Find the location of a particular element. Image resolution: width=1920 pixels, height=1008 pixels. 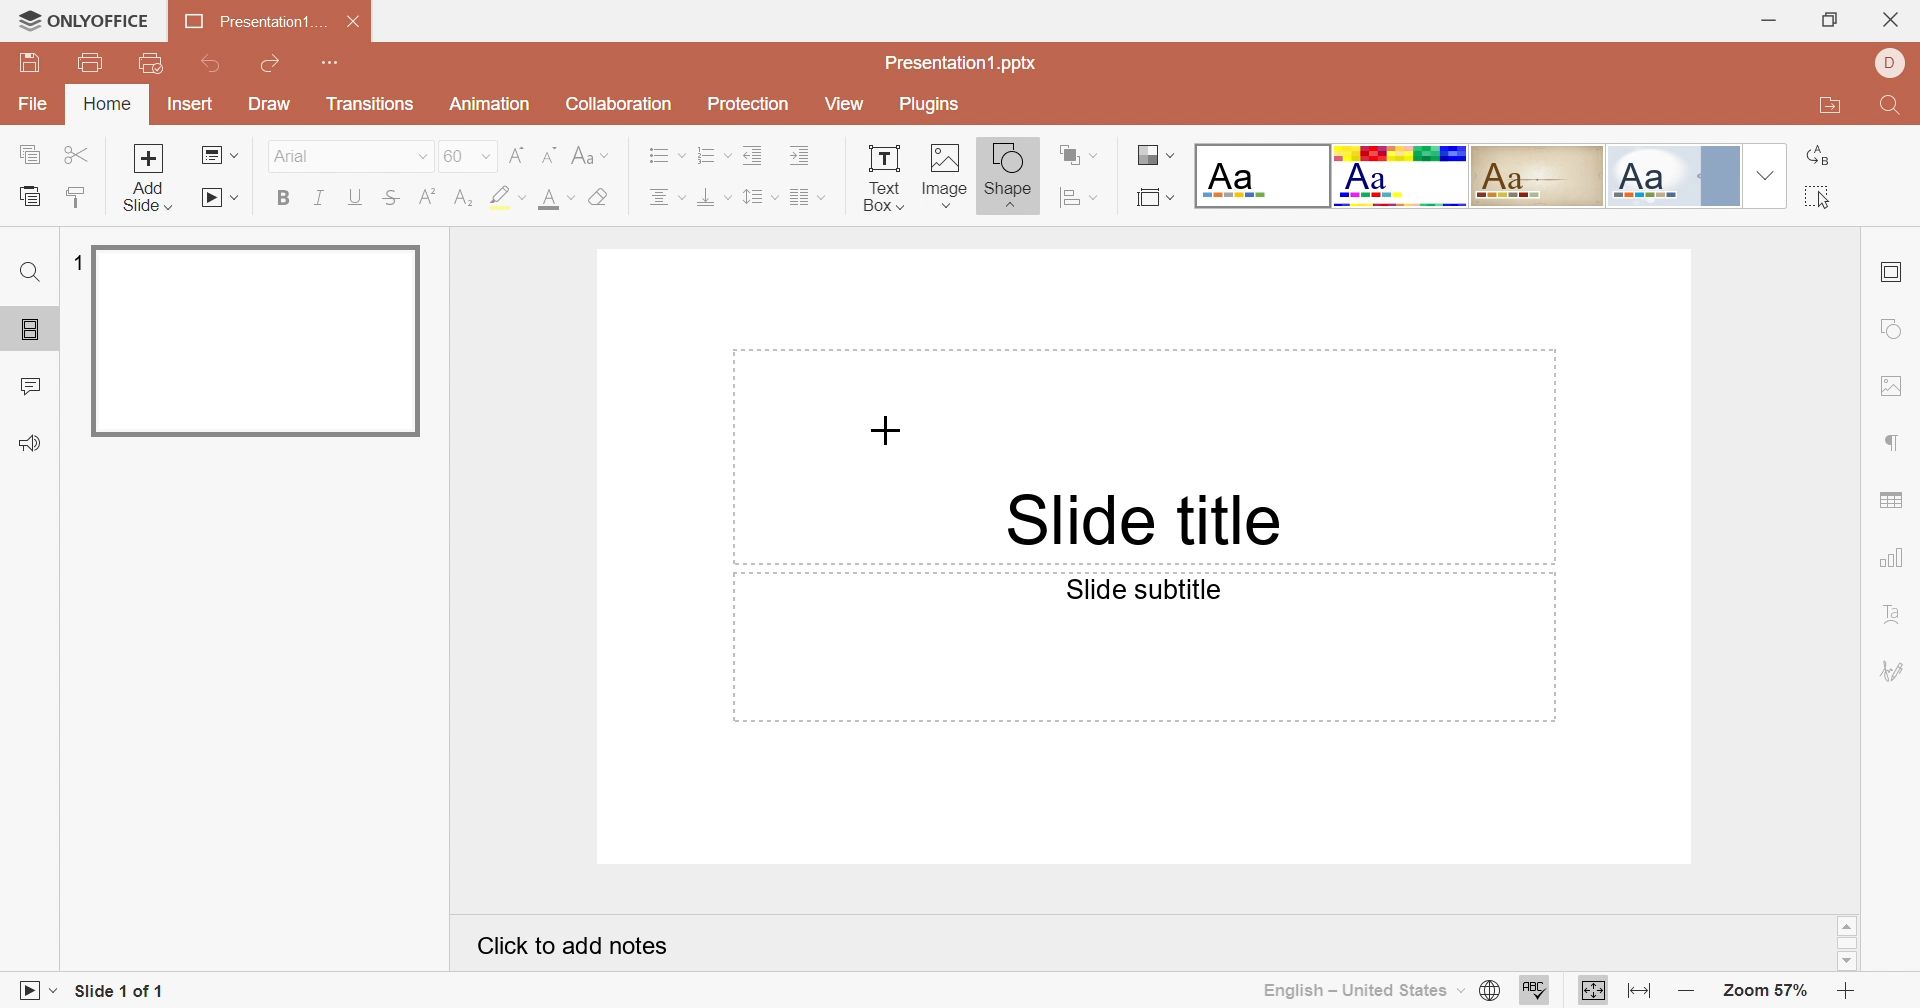

Zoom in is located at coordinates (1847, 993).